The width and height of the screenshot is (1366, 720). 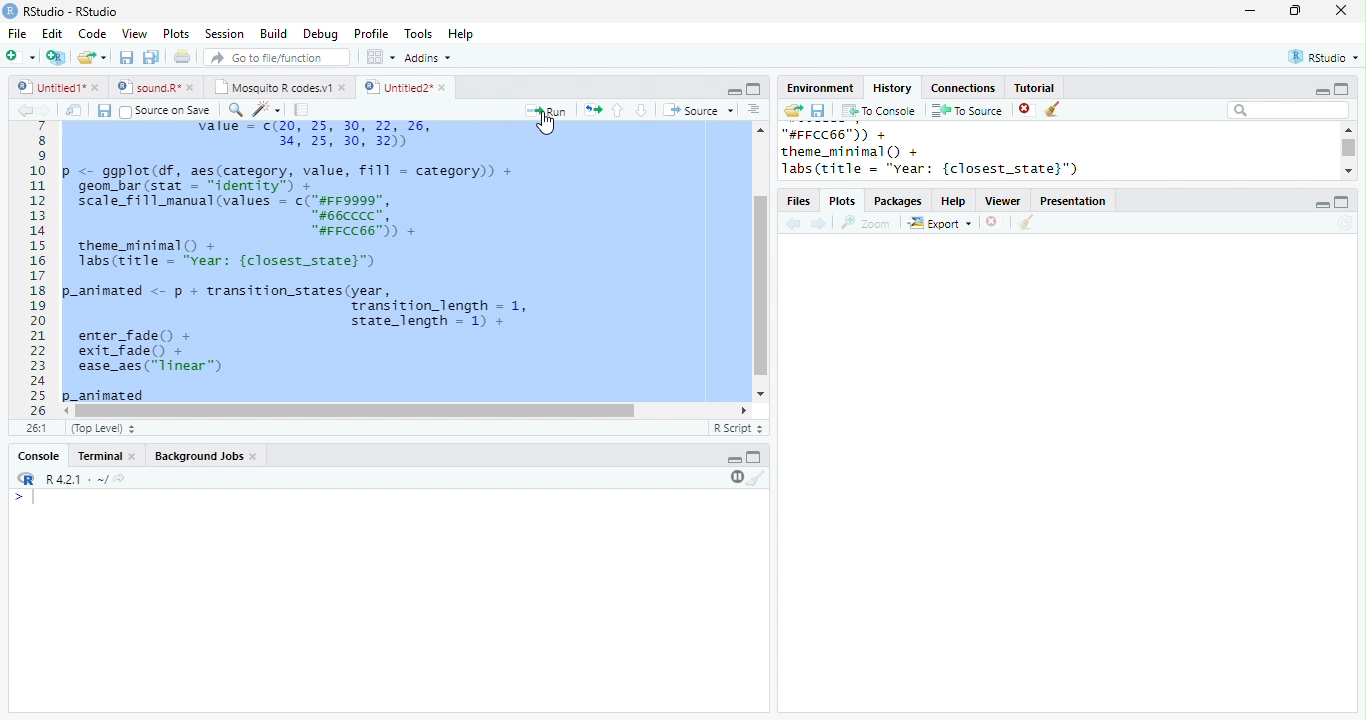 I want to click on 26:1, so click(x=37, y=428).